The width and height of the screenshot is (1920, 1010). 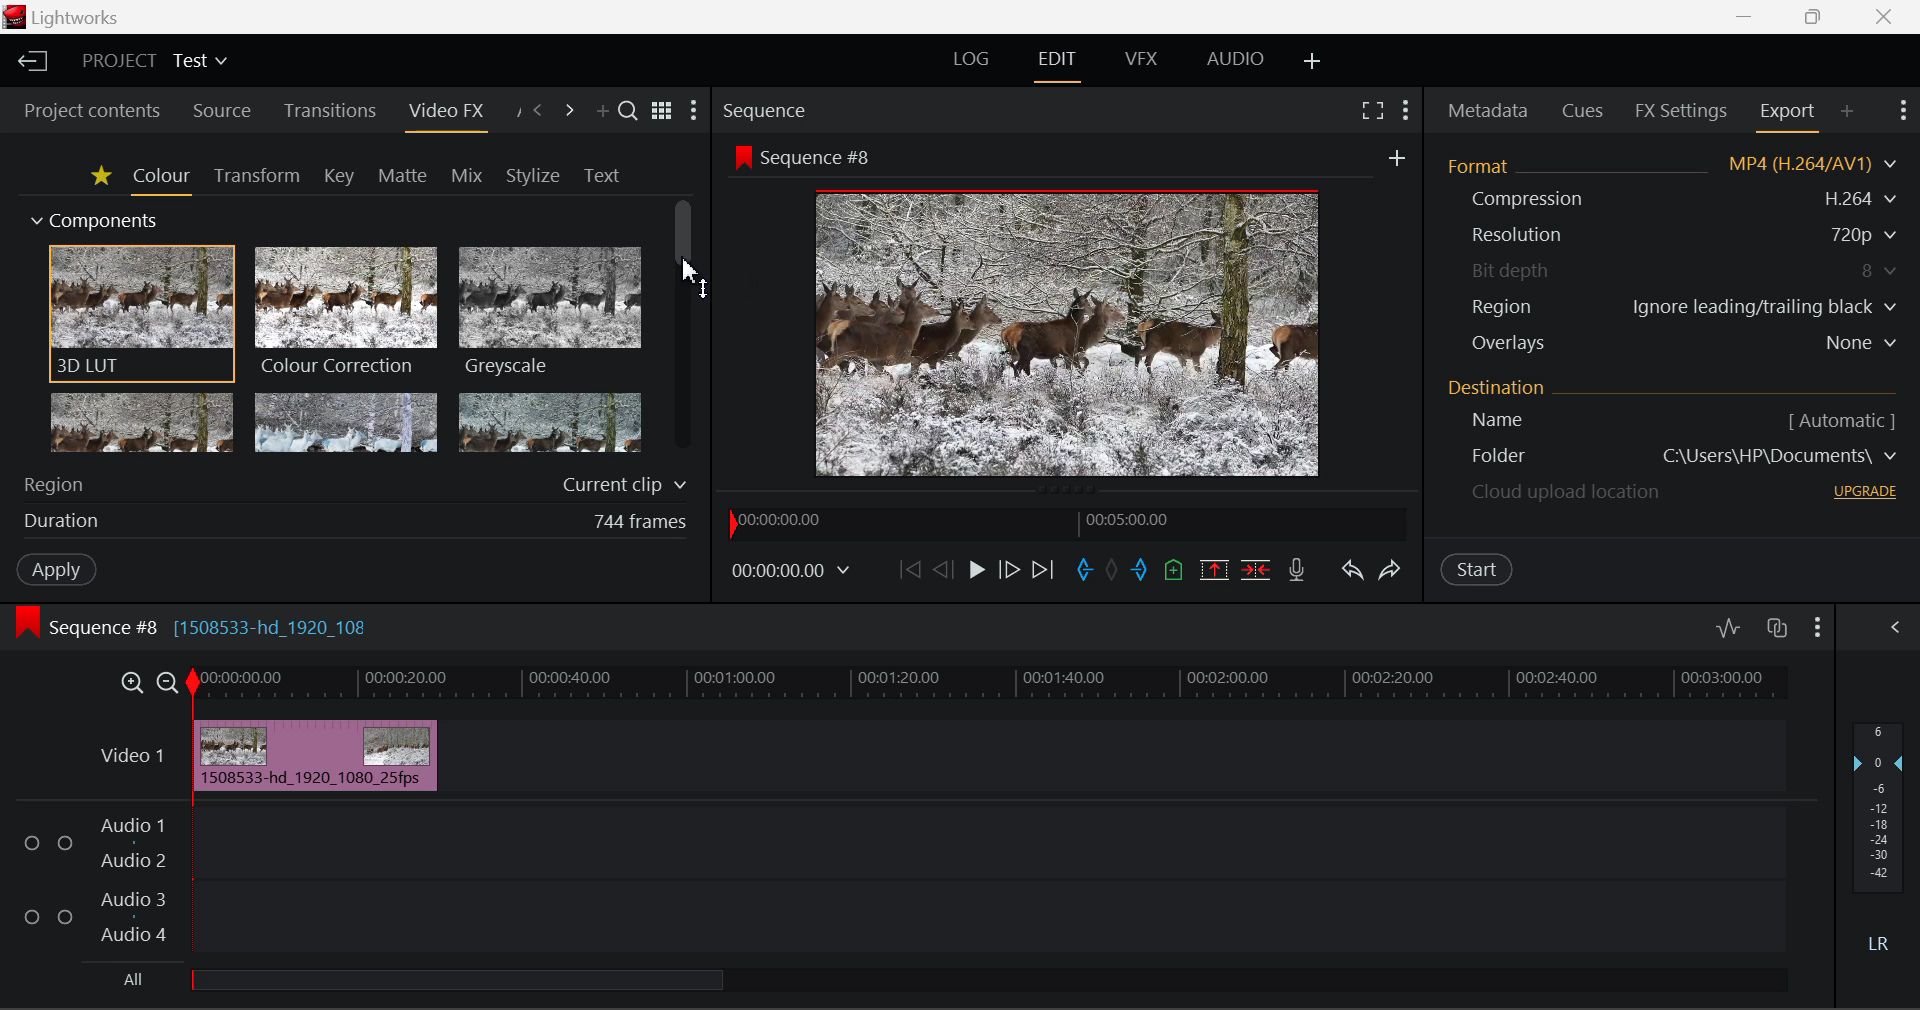 I want to click on Go Back, so click(x=943, y=570).